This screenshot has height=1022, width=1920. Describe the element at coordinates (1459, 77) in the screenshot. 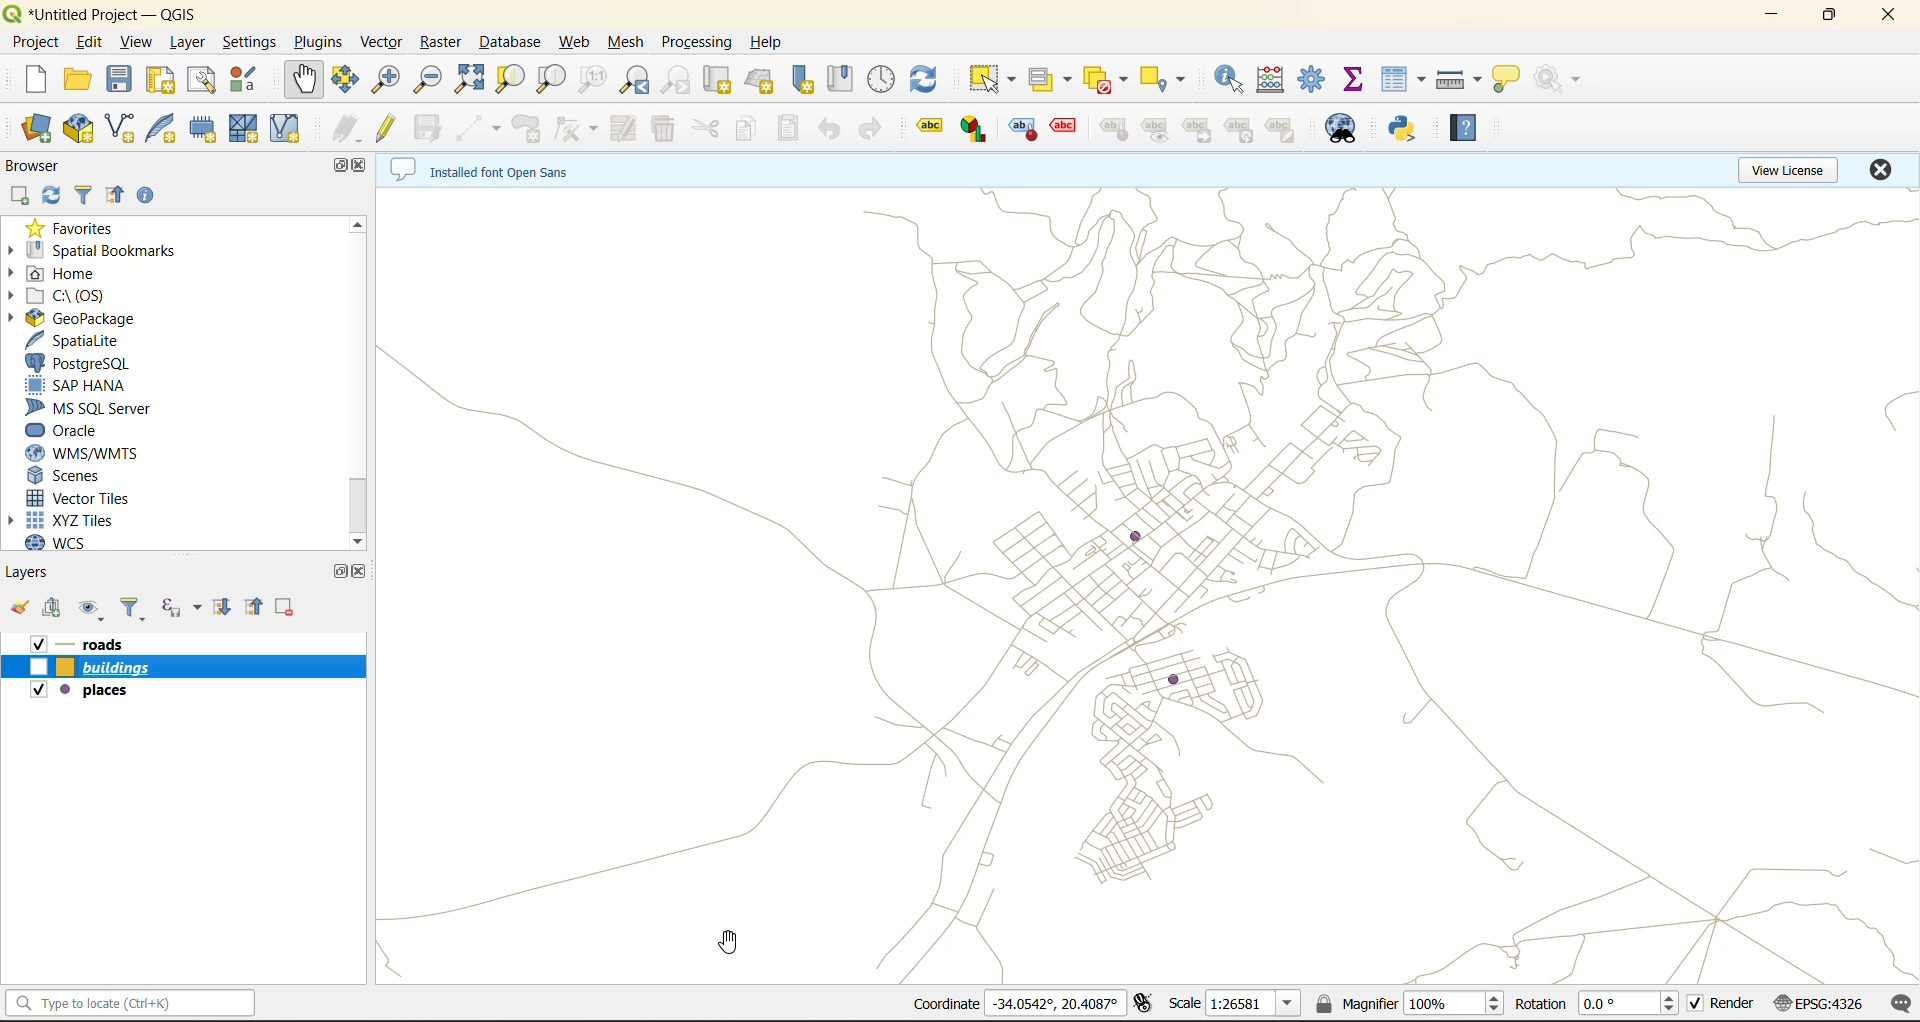

I see `measure line` at that location.